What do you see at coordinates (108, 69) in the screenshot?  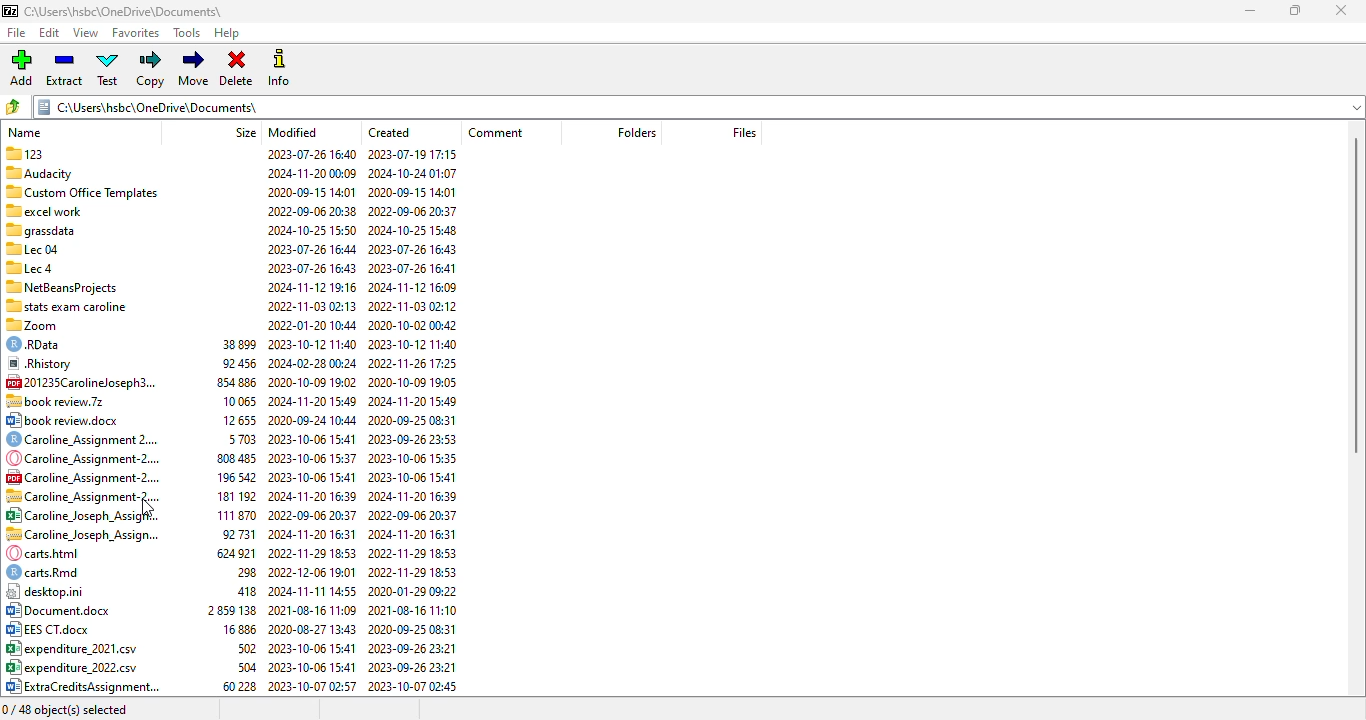 I see `test` at bounding box center [108, 69].